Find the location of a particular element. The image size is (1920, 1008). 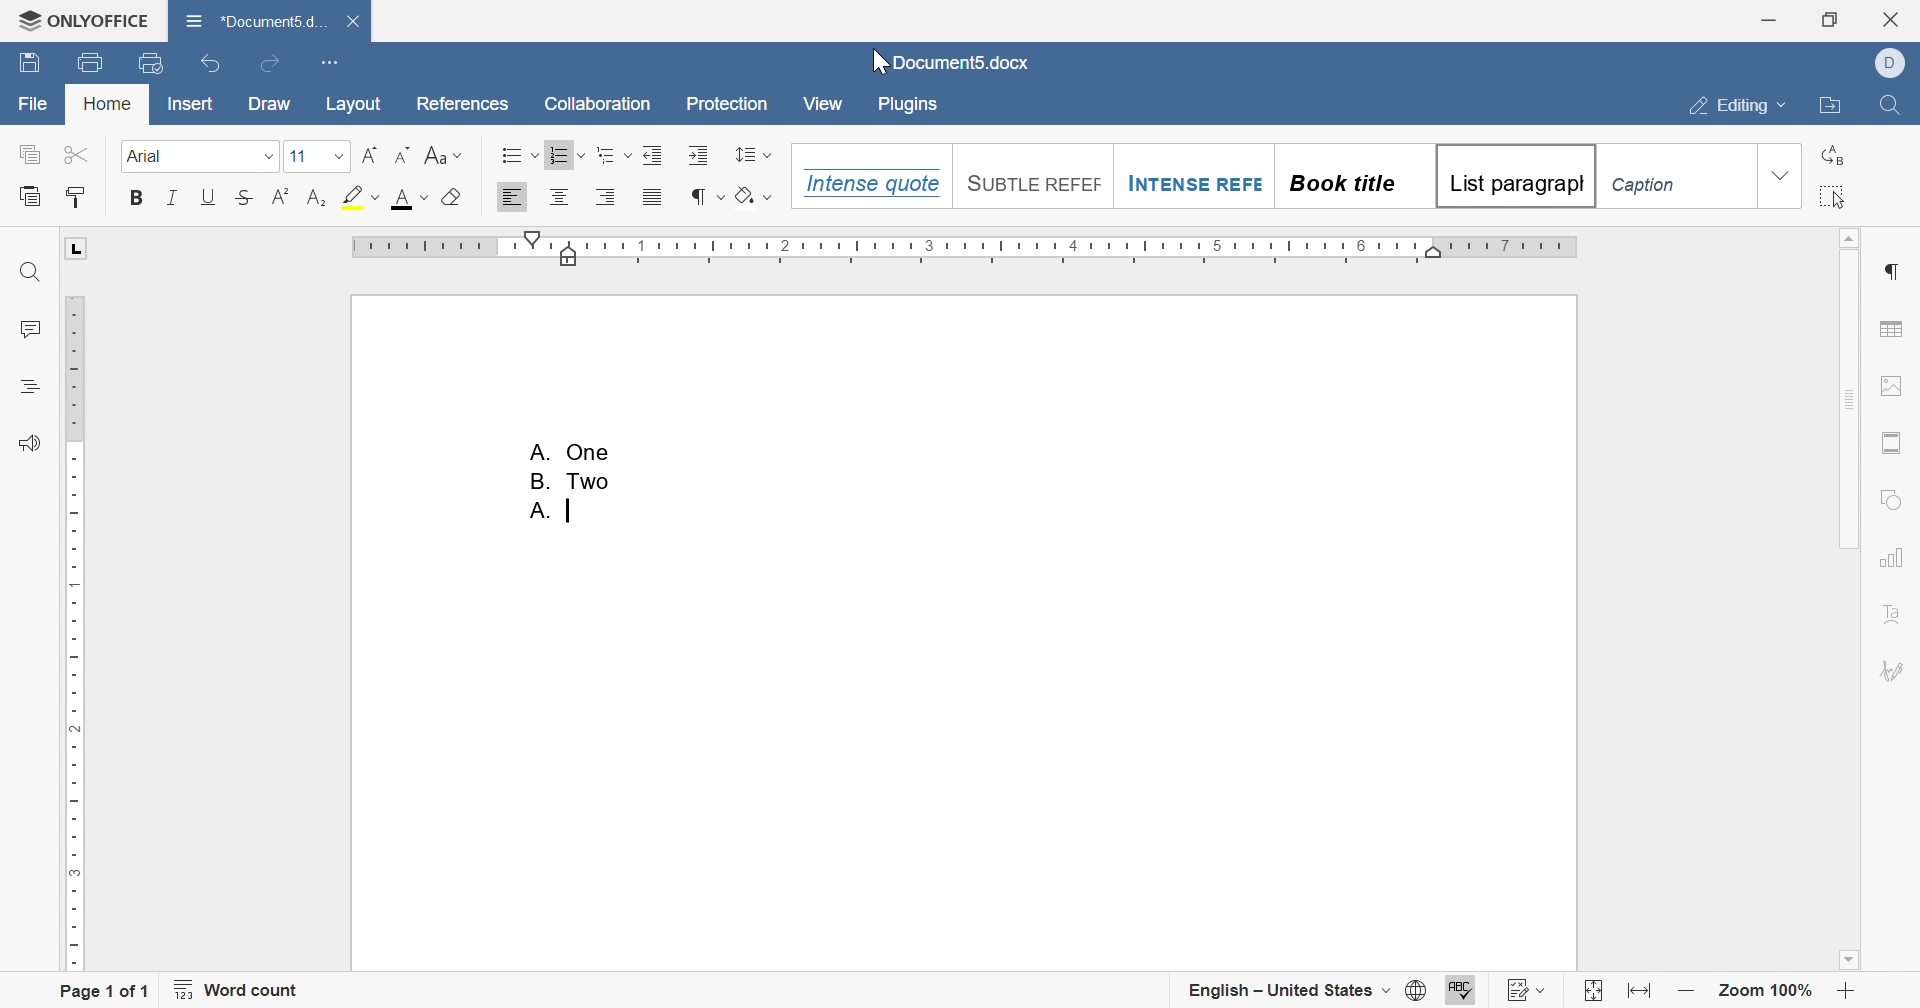

Collaboration is located at coordinates (599, 103).